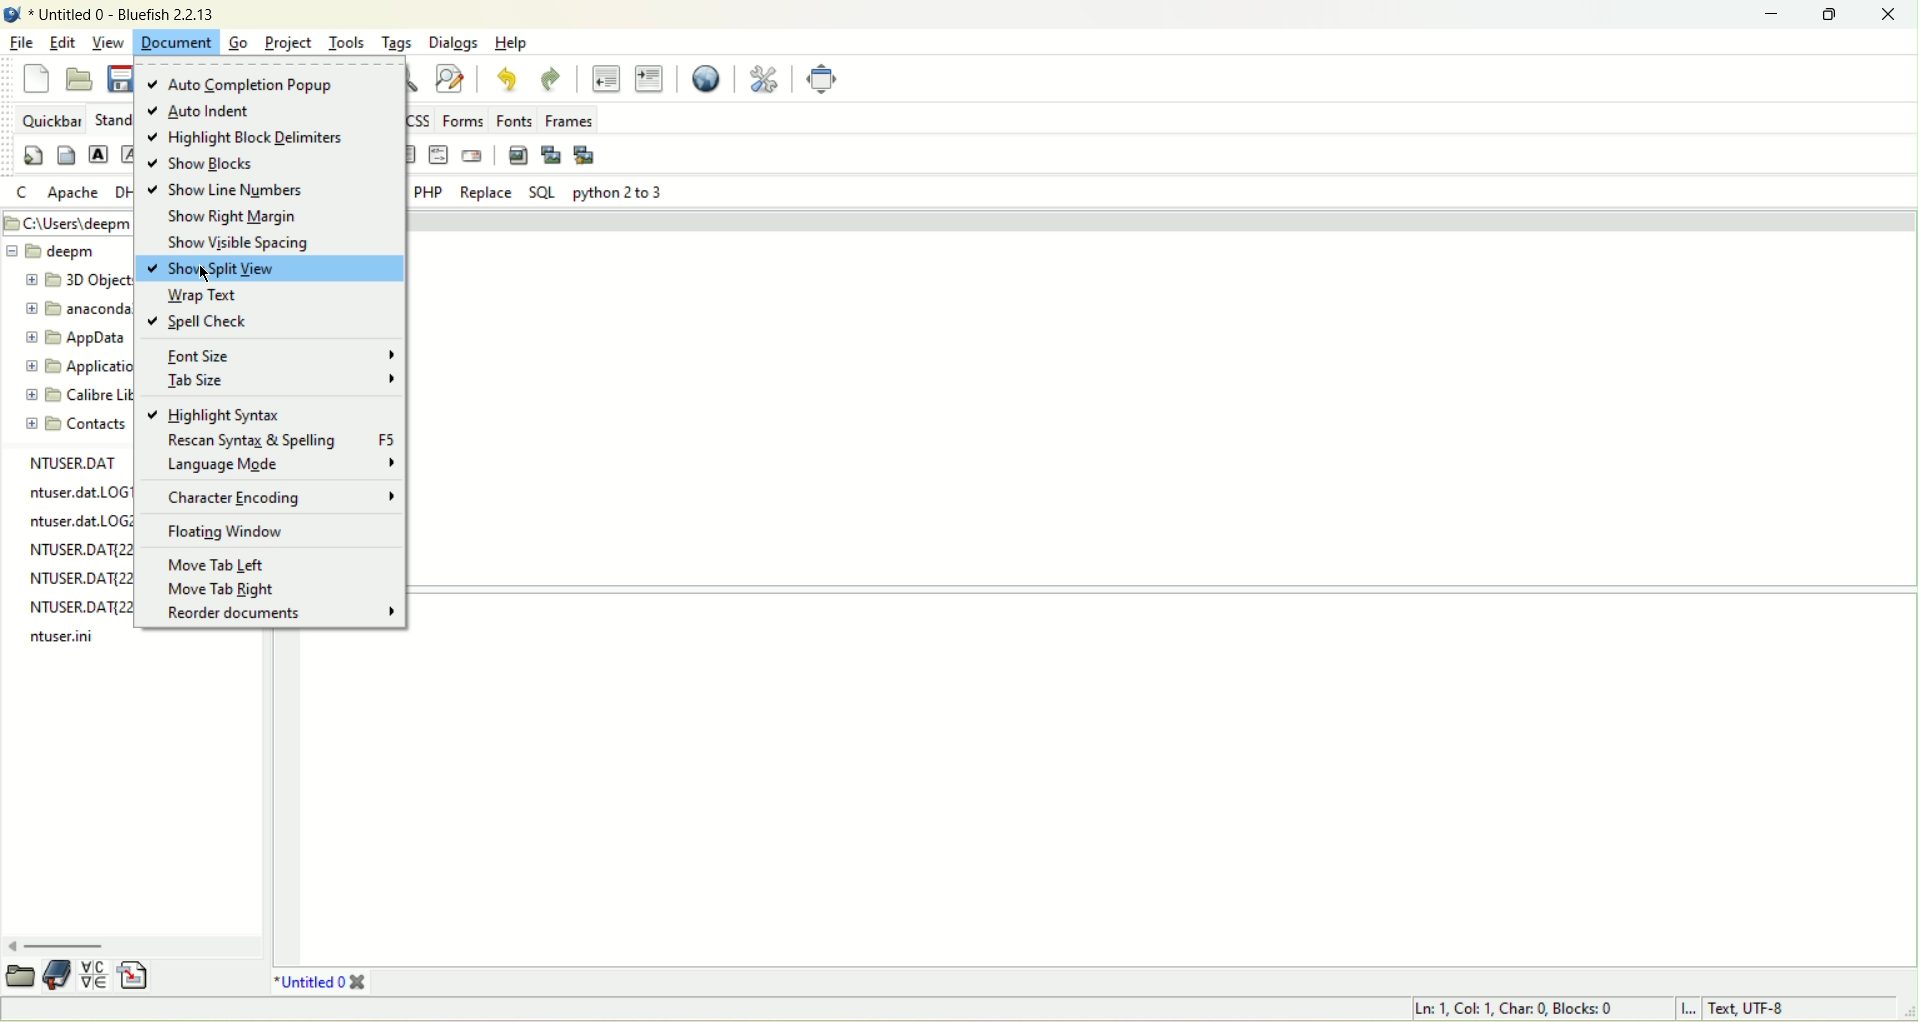 This screenshot has width=1918, height=1022. I want to click on folder name, so click(77, 395).